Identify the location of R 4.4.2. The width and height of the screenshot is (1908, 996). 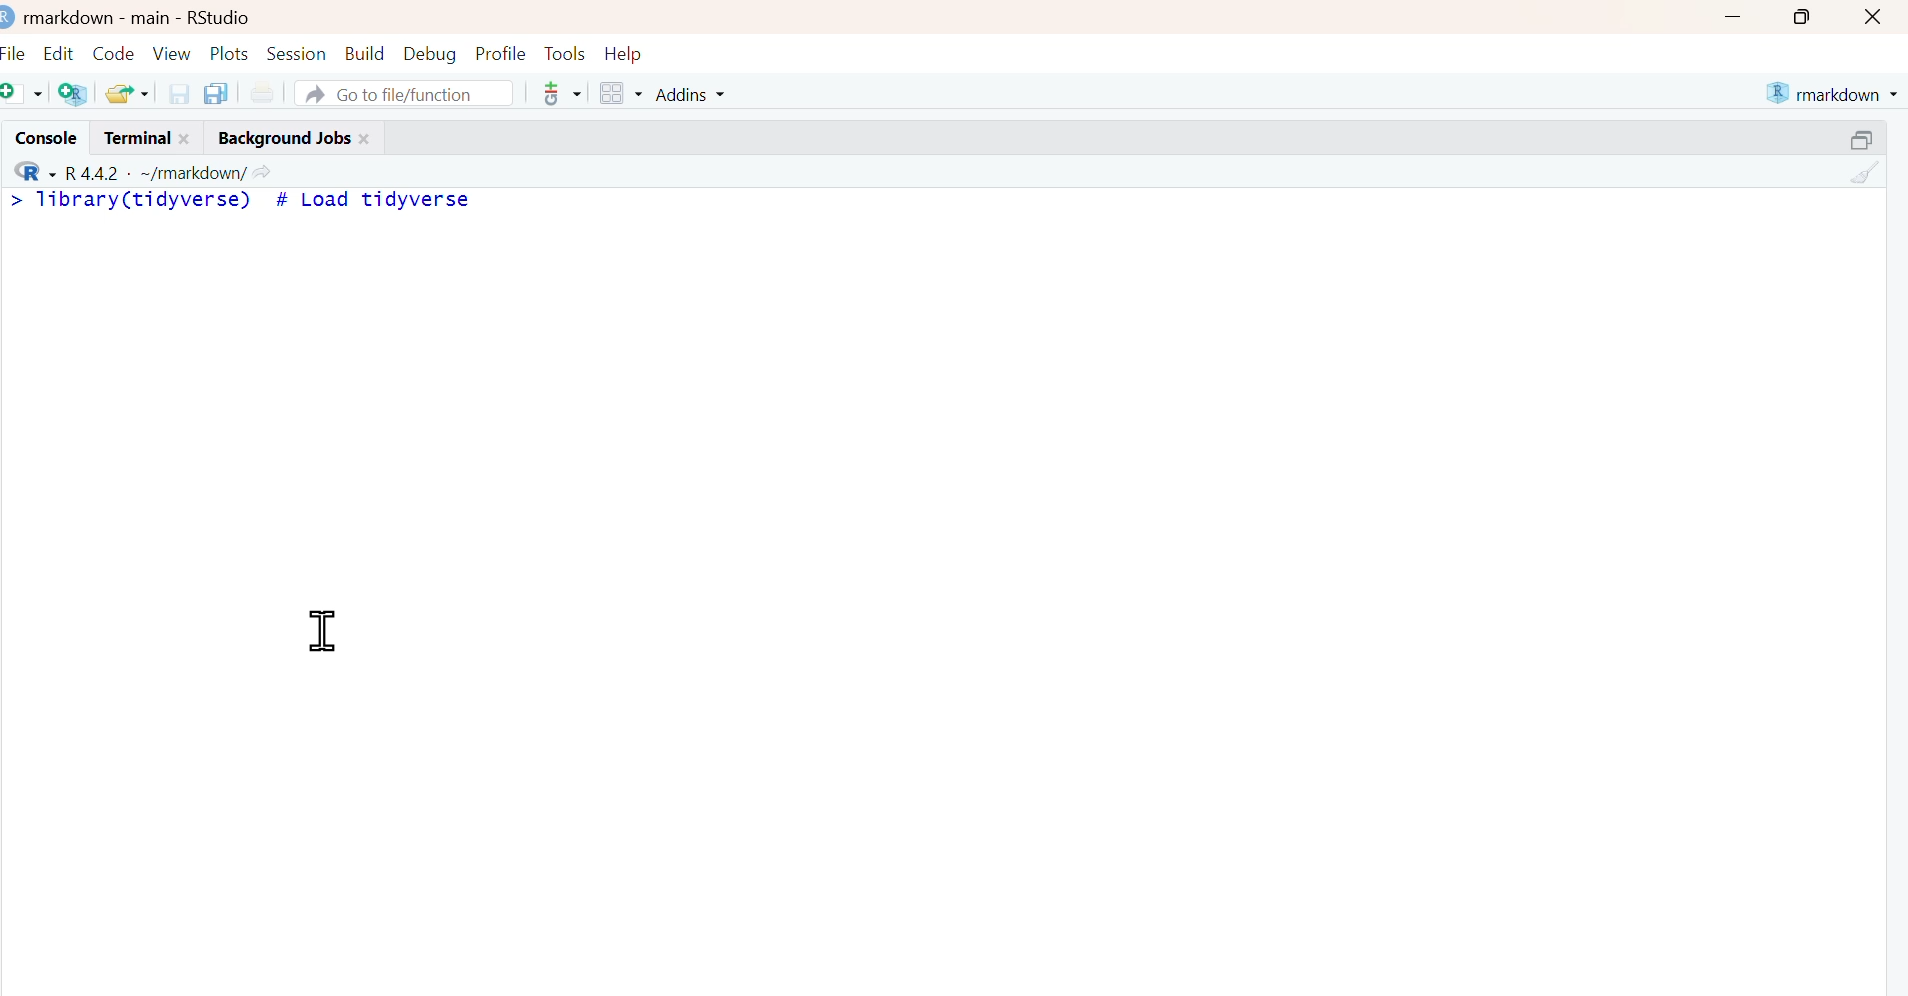
(93, 171).